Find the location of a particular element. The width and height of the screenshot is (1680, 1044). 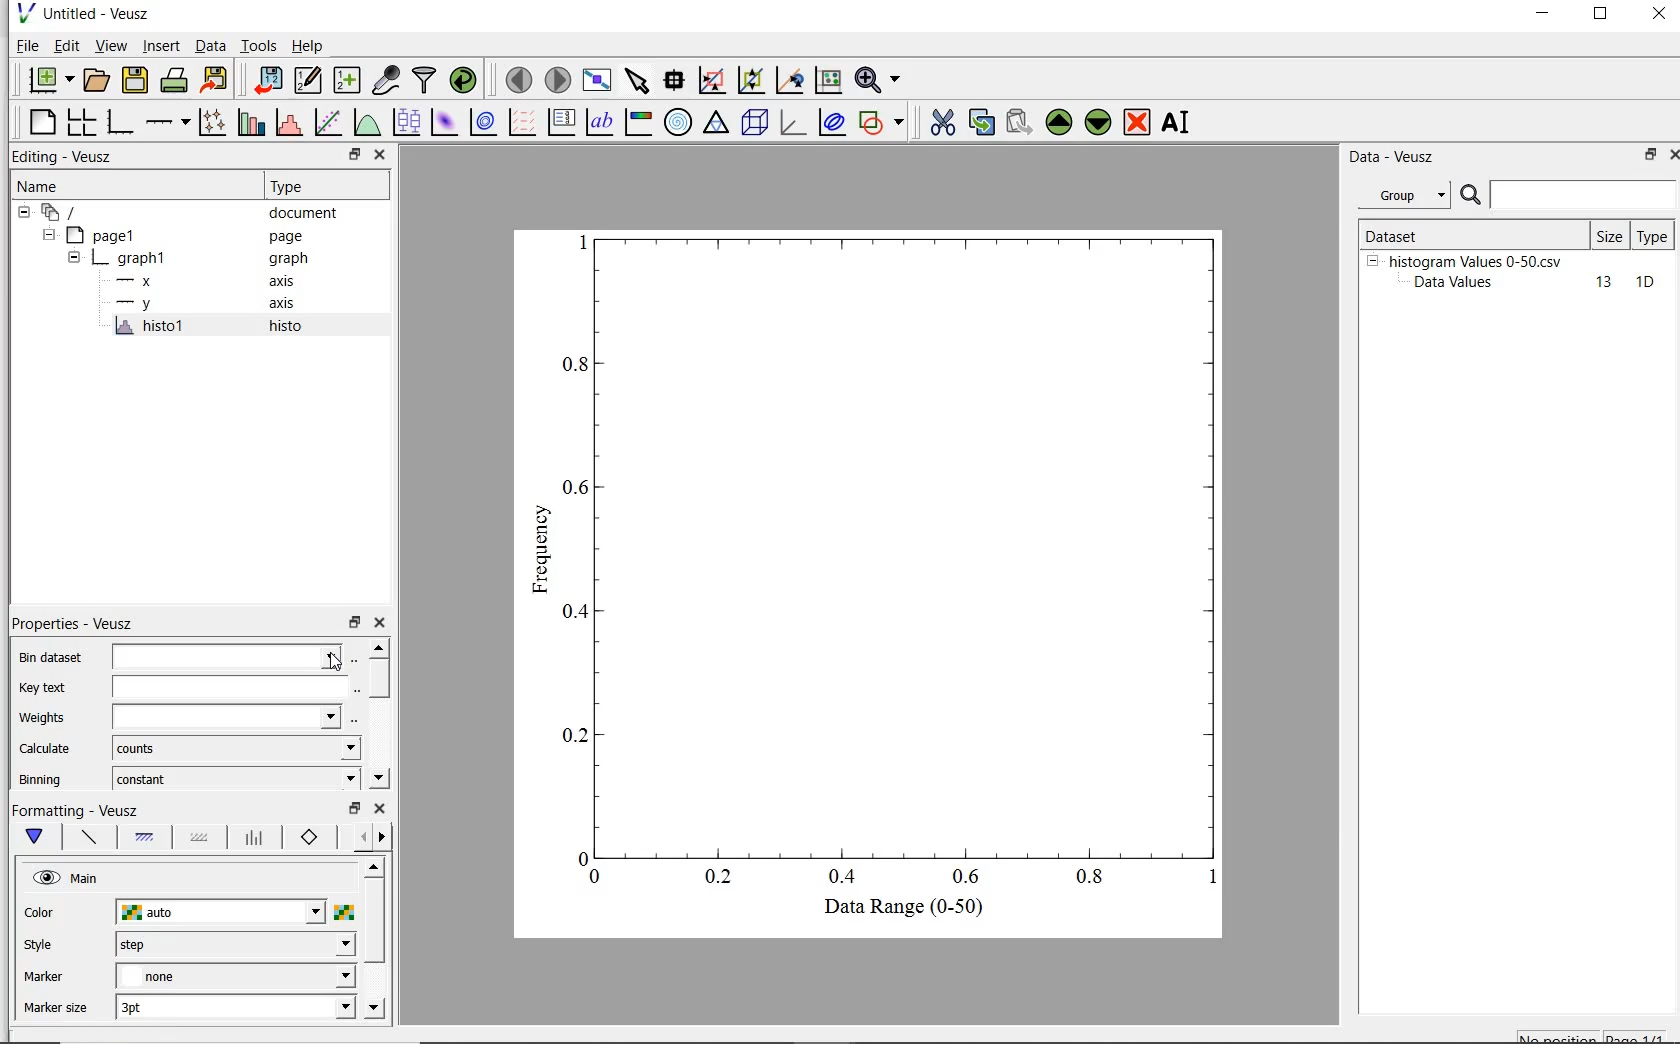

vertical scrollbar is located at coordinates (374, 922).